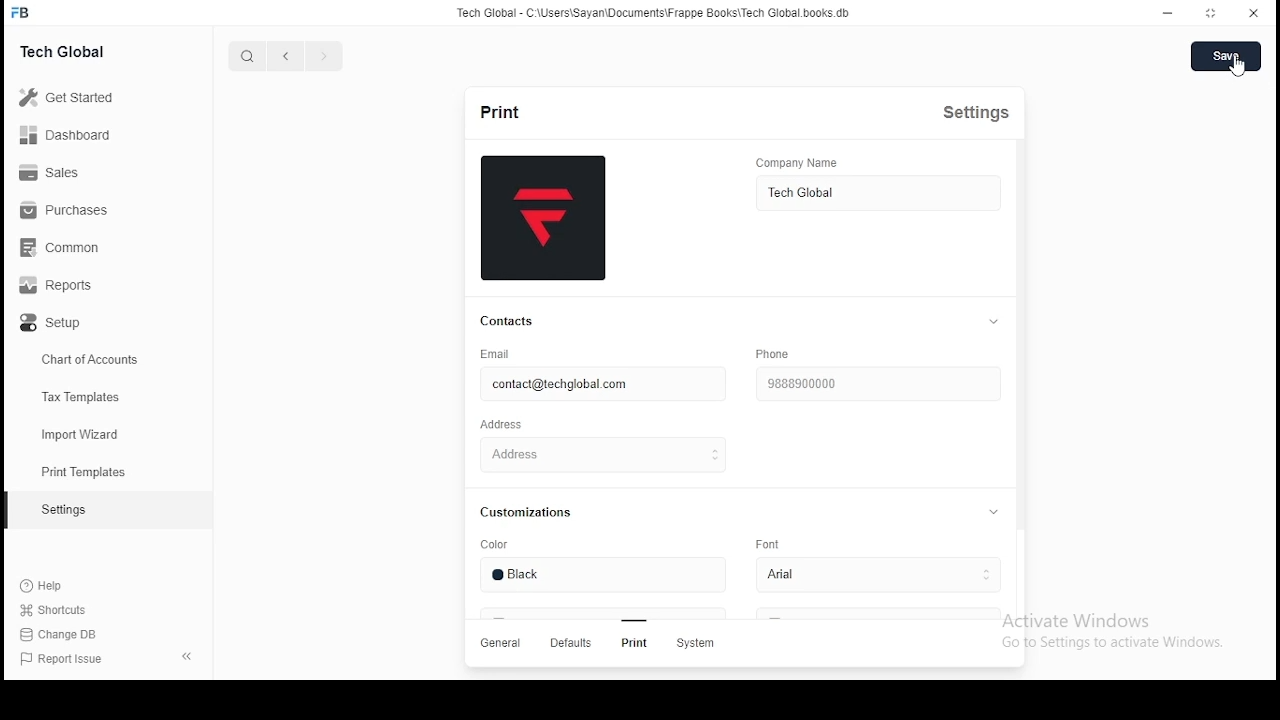 Image resolution: width=1280 pixels, height=720 pixels. Describe the element at coordinates (828, 163) in the screenshot. I see `Company Name` at that location.